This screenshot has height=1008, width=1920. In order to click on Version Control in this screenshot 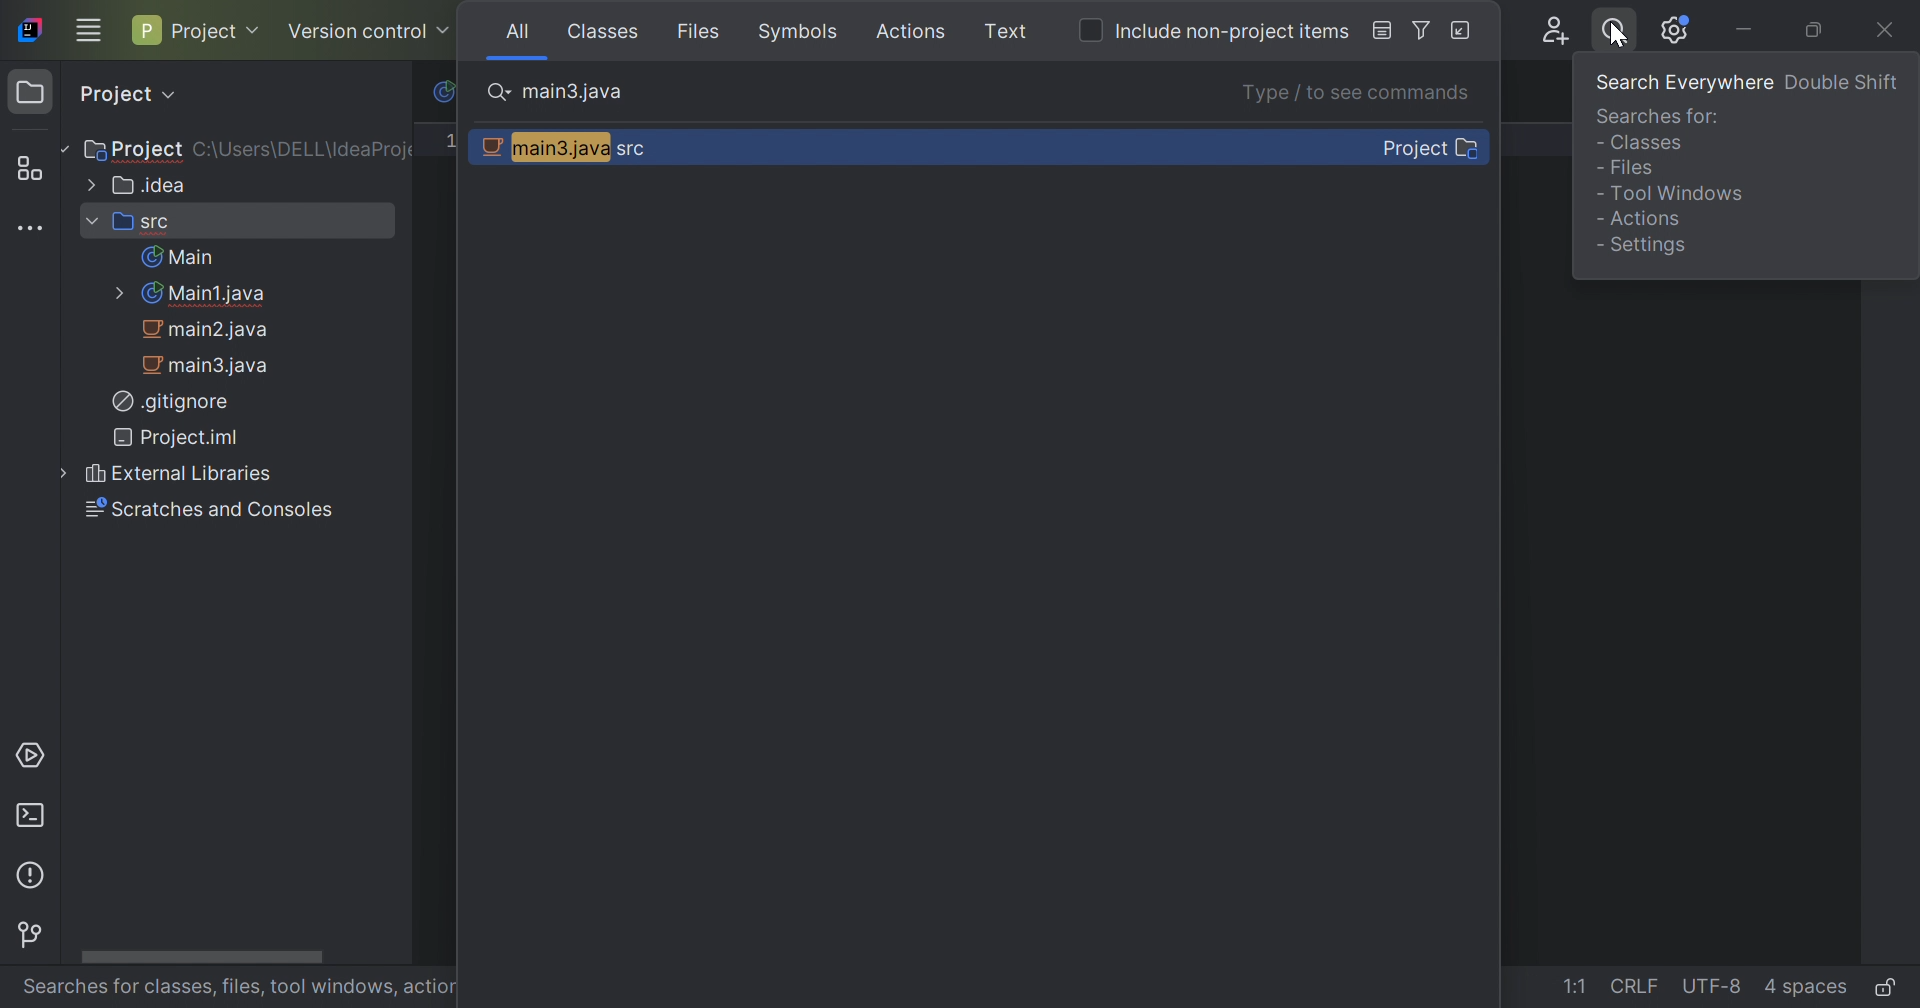, I will do `click(369, 28)`.